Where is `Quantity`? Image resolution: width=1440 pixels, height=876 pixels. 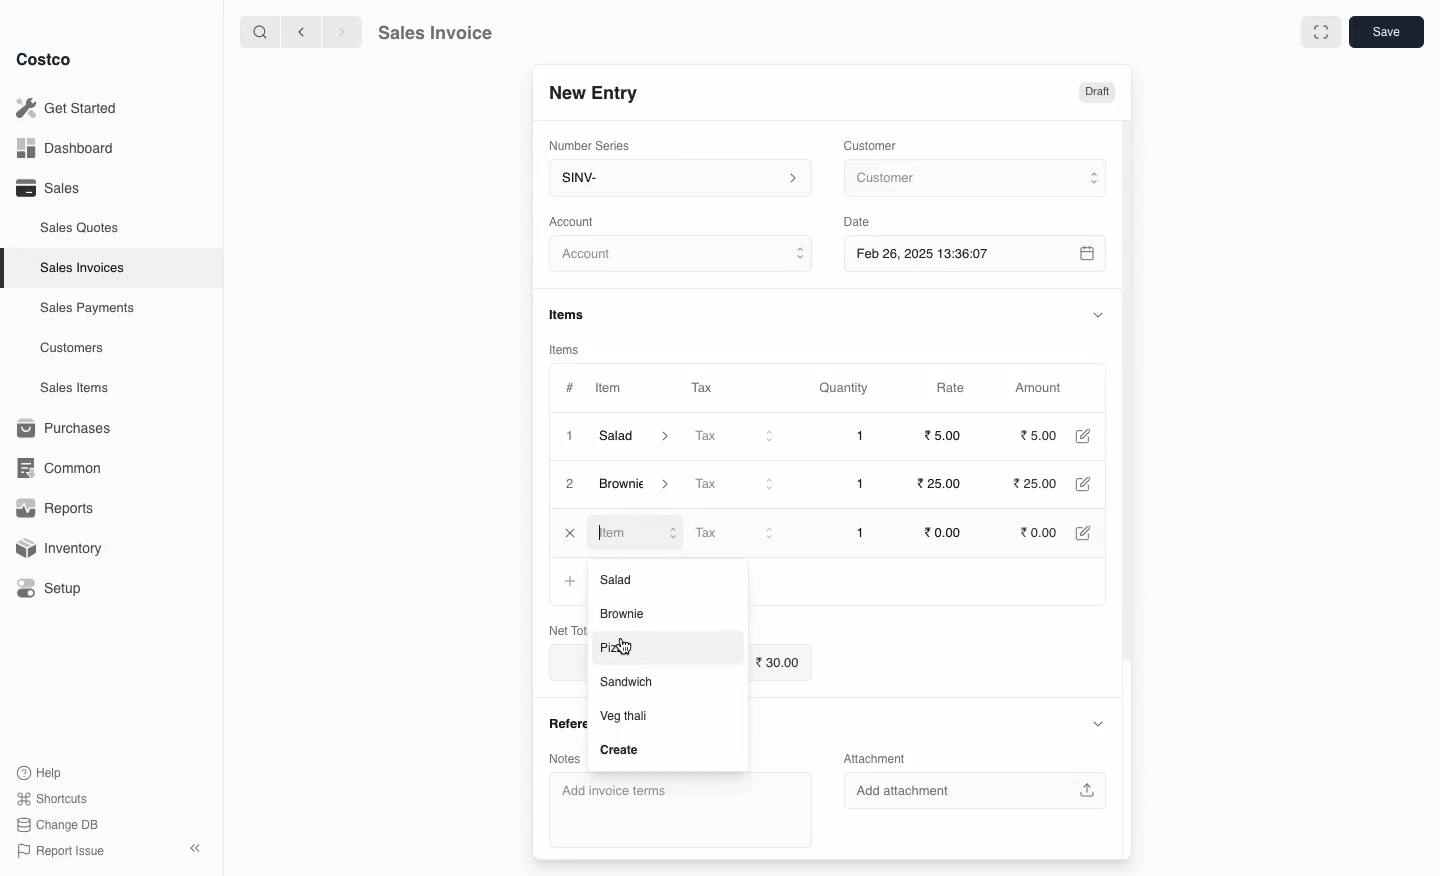 Quantity is located at coordinates (842, 389).